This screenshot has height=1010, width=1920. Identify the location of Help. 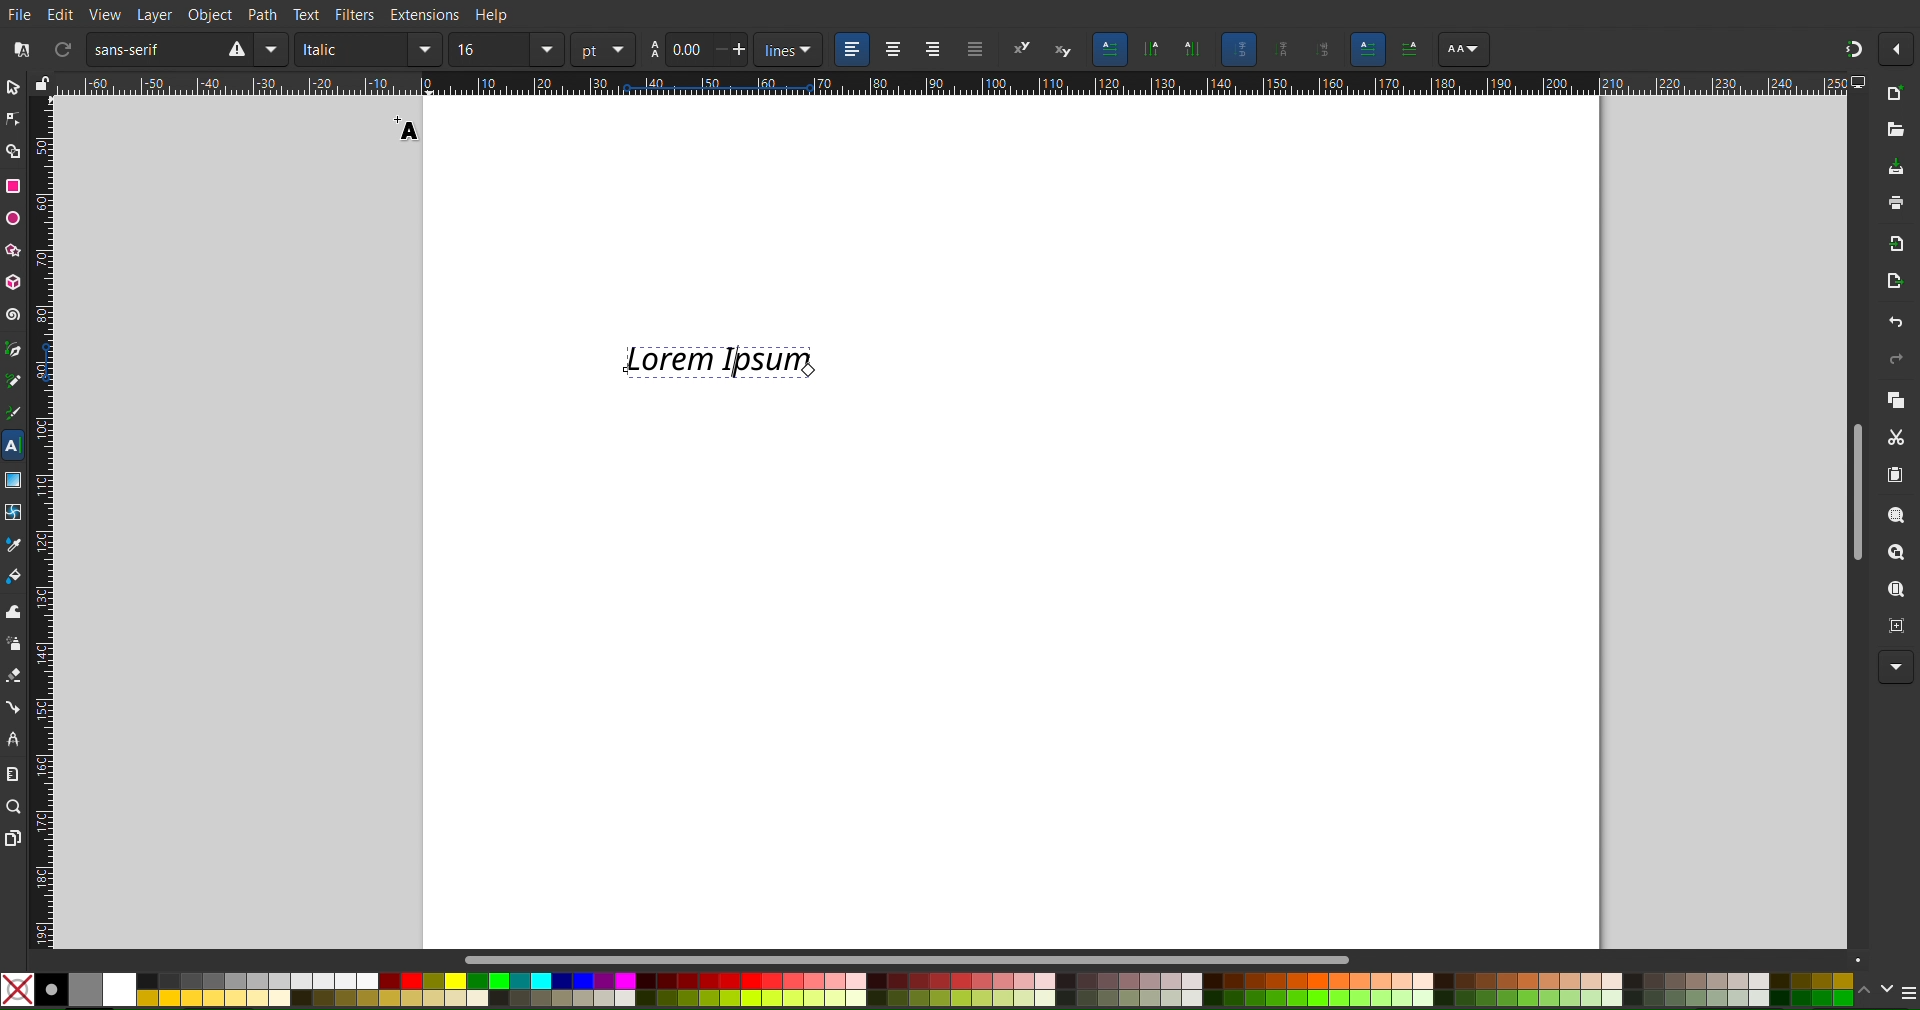
(492, 14).